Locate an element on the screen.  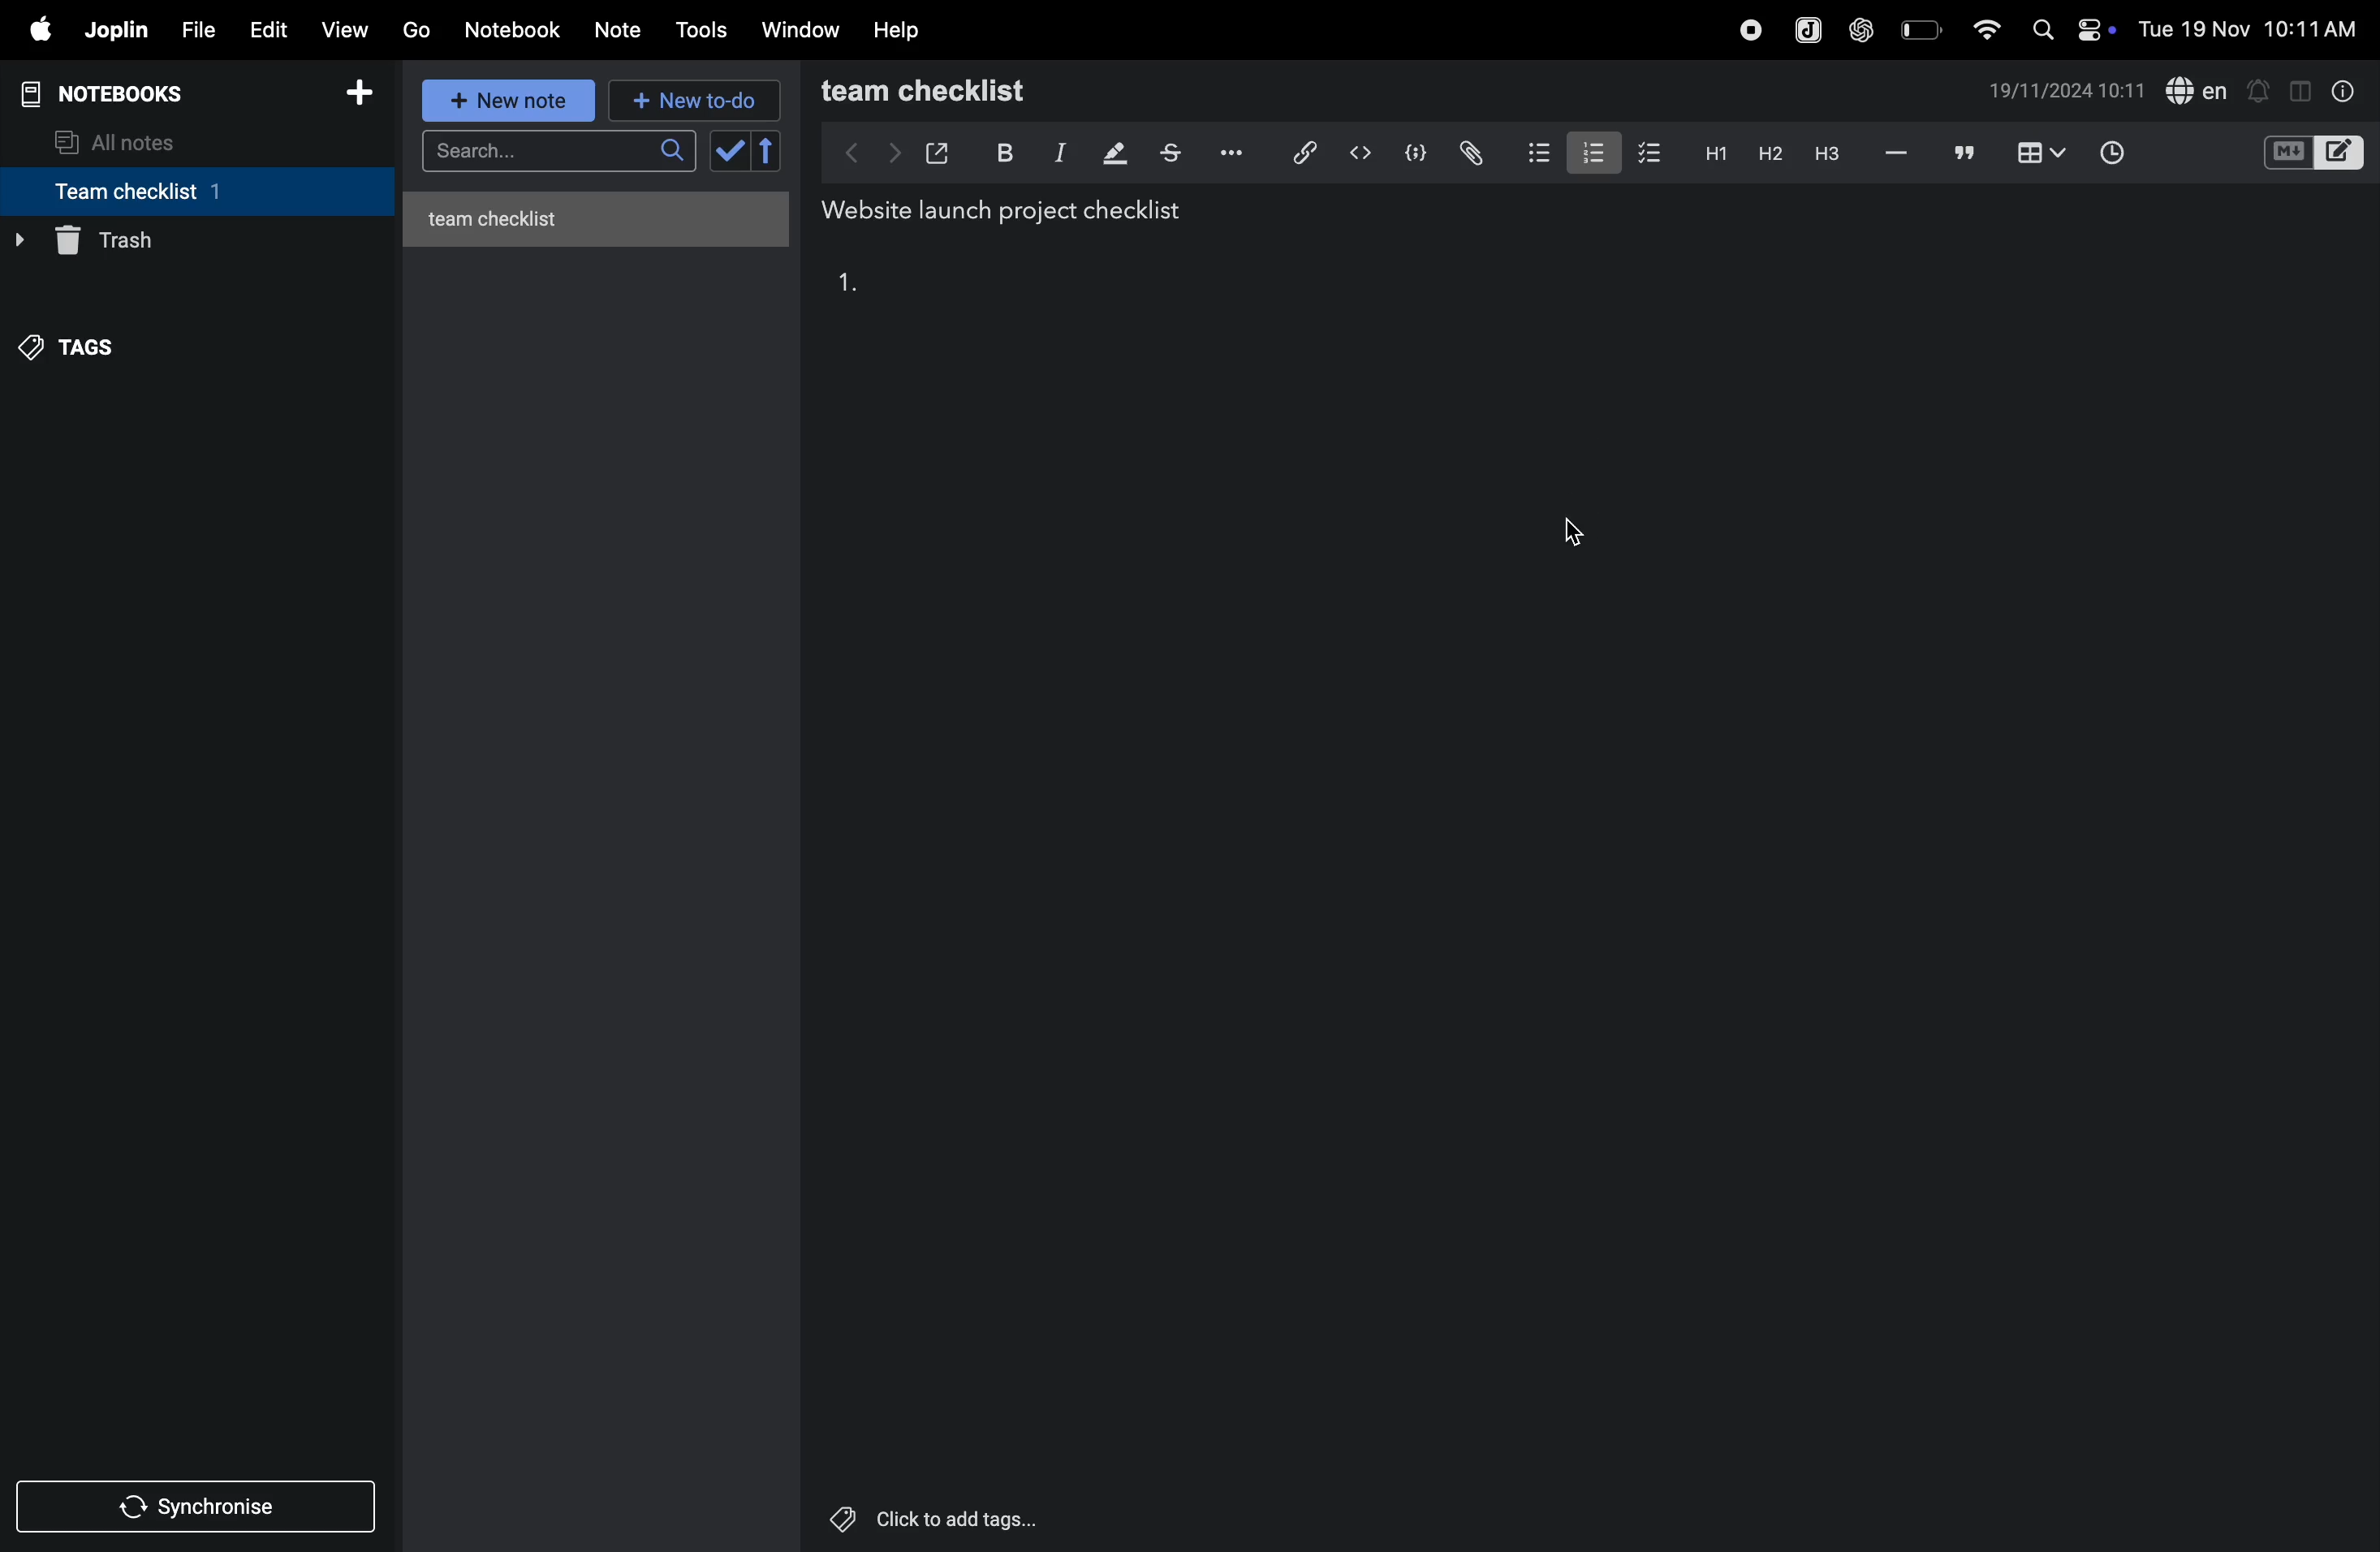
M+ is located at coordinates (2286, 153).